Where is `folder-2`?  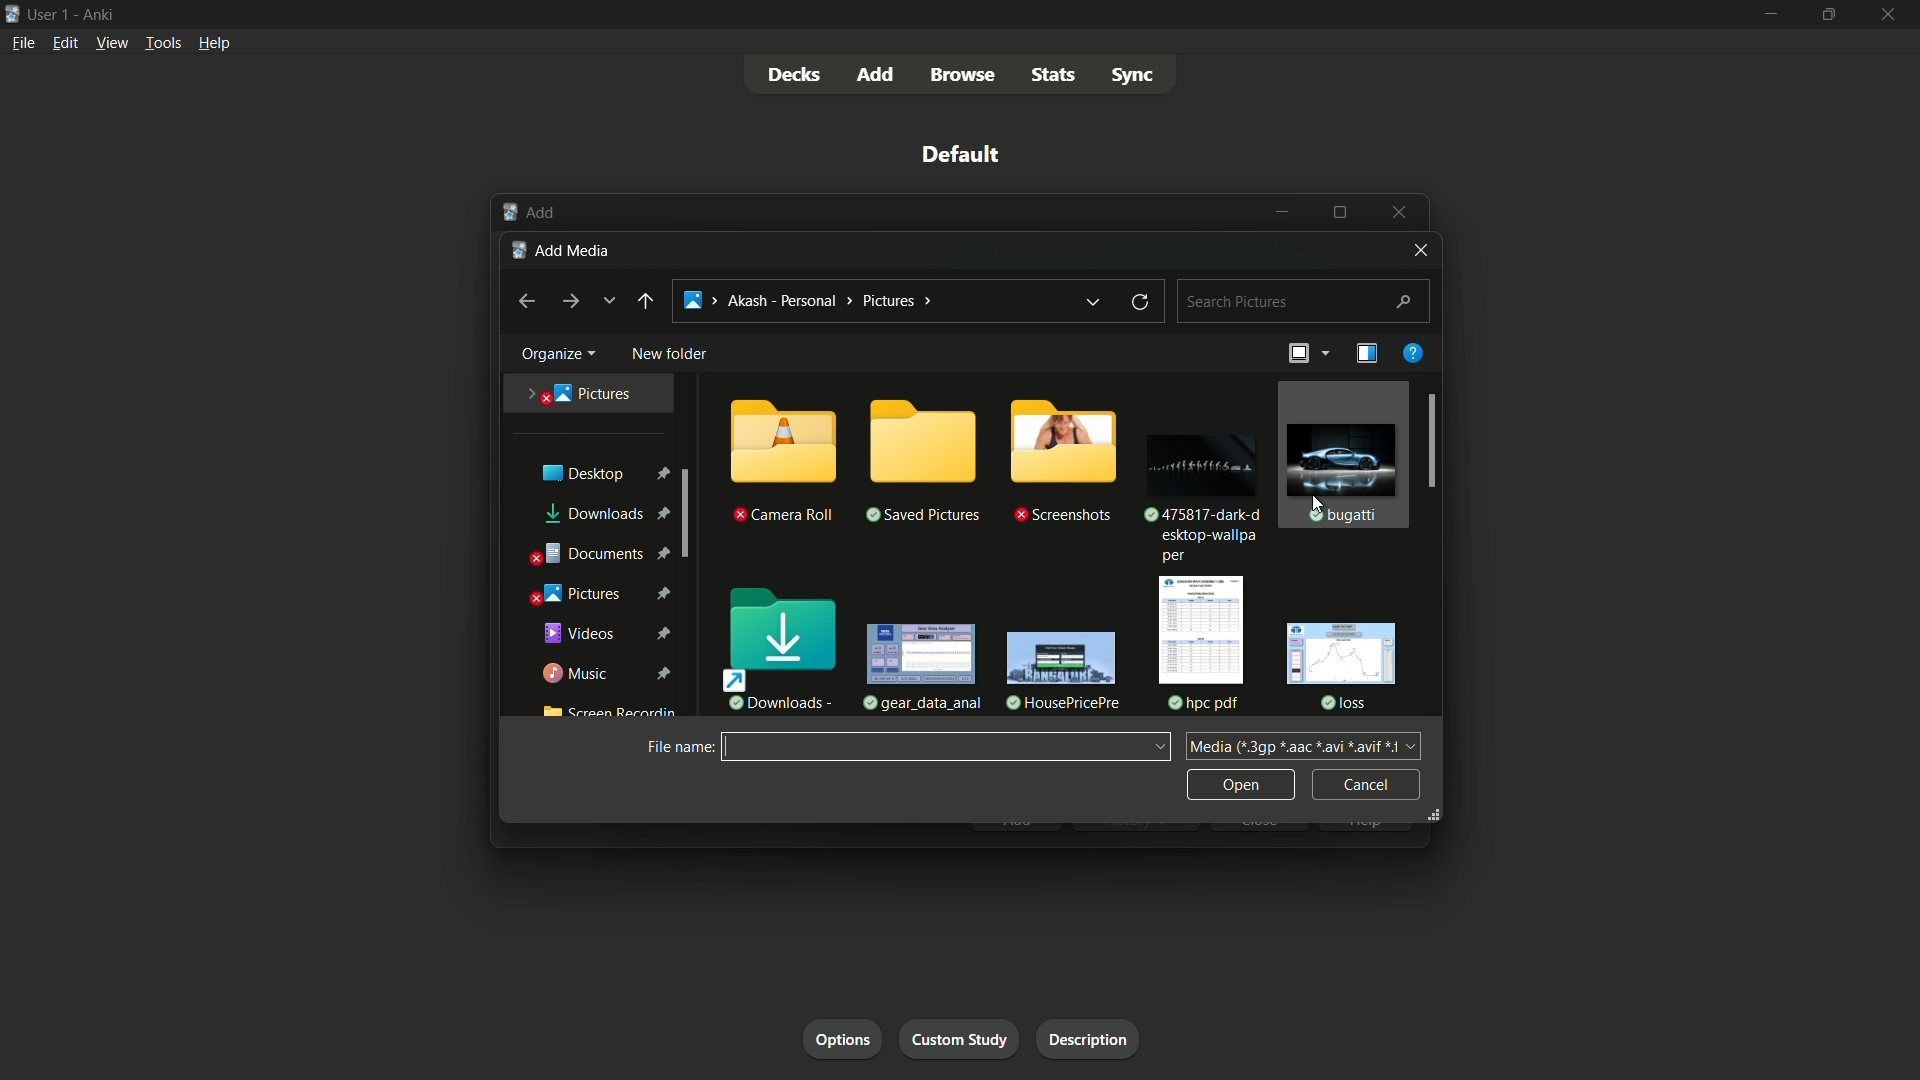 folder-2 is located at coordinates (920, 463).